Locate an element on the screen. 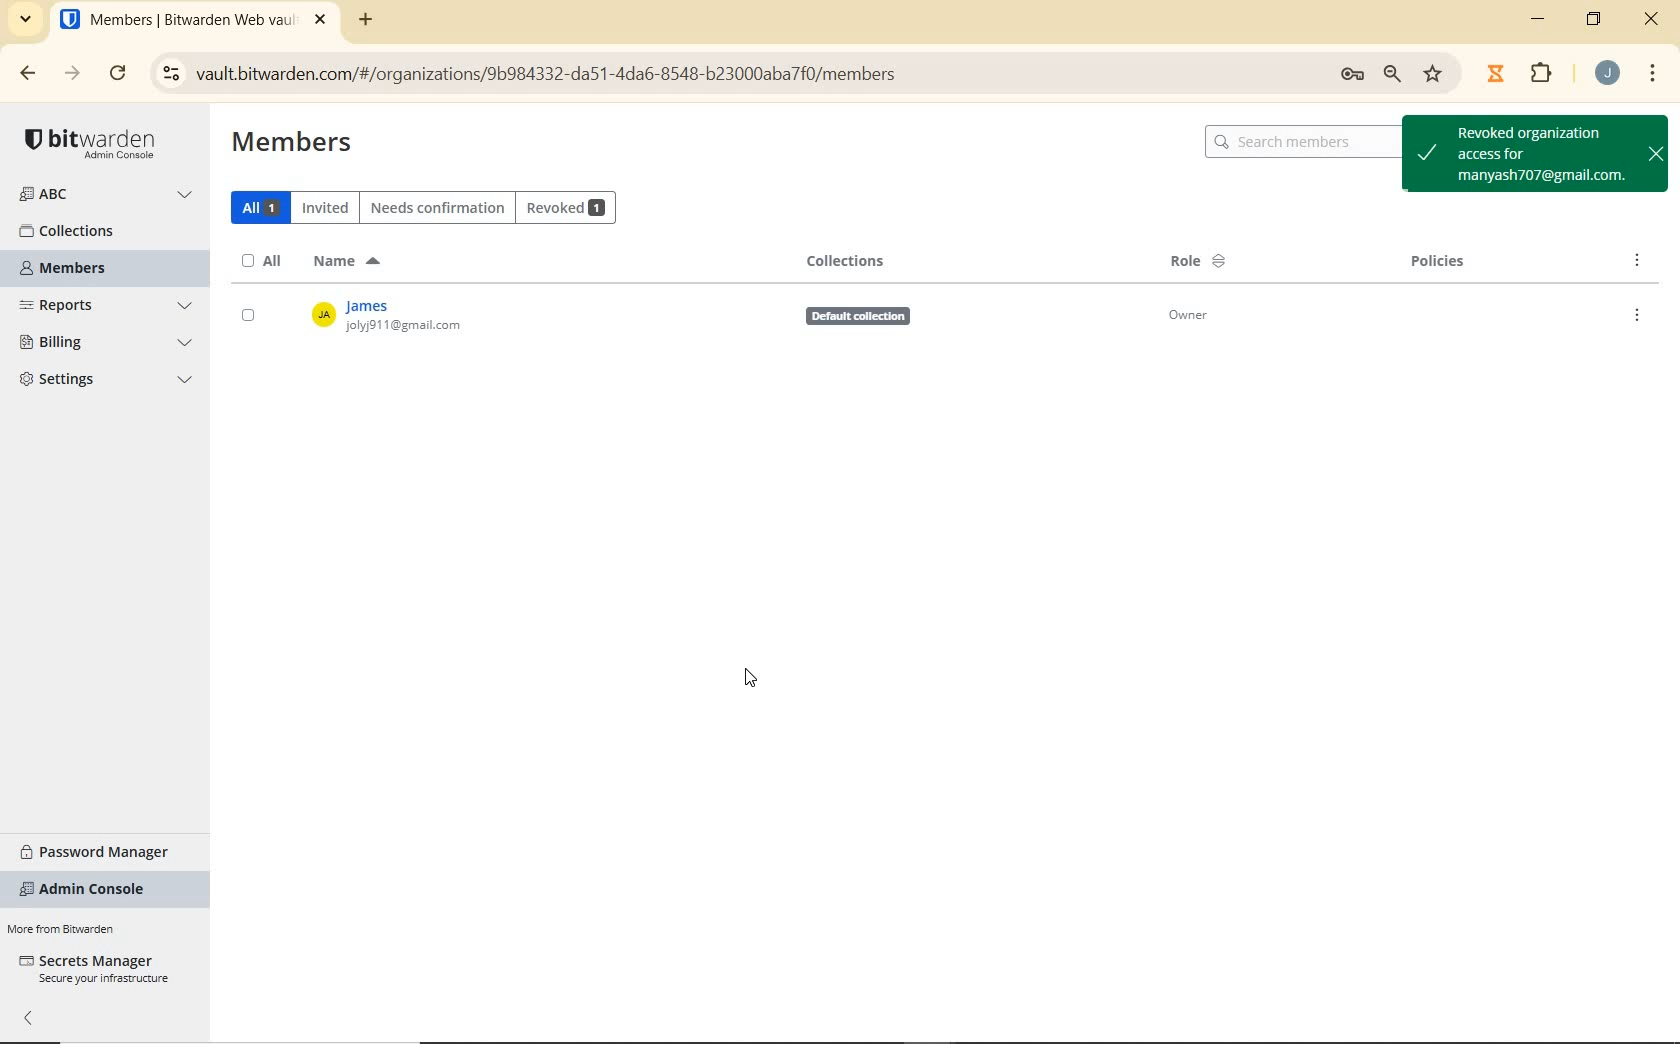  ADD TAB is located at coordinates (362, 22).